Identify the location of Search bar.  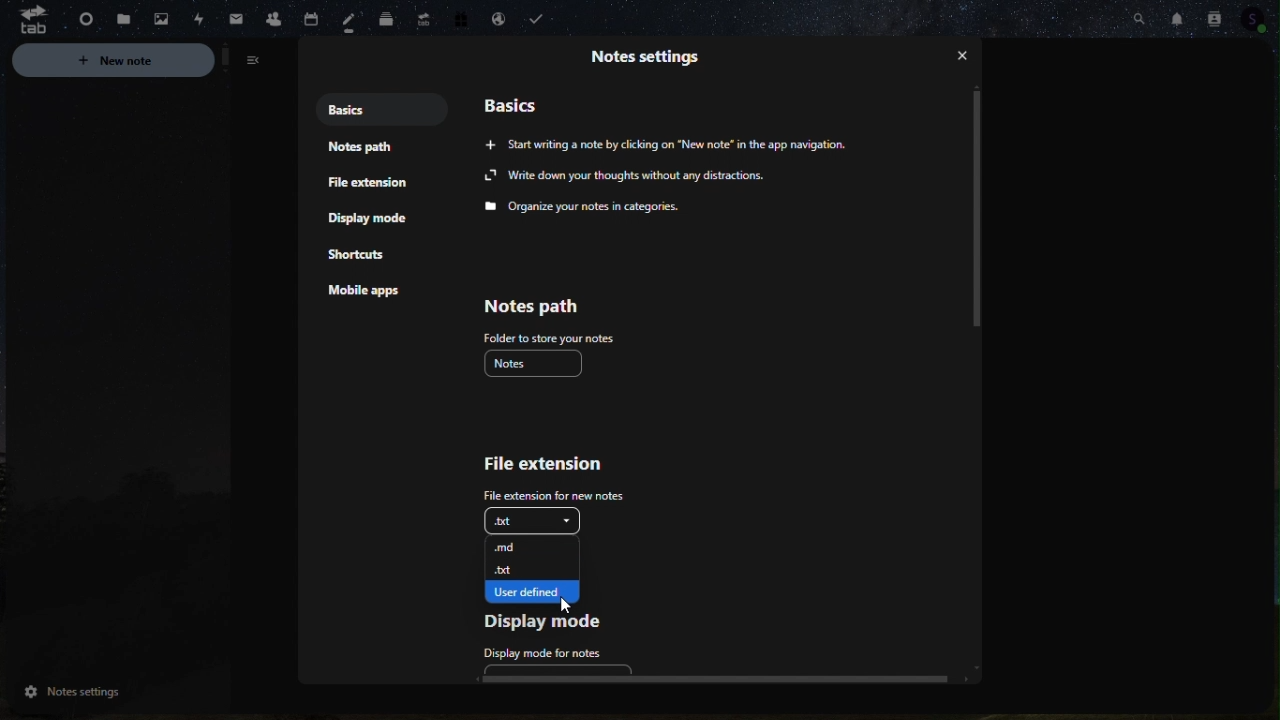
(1137, 17).